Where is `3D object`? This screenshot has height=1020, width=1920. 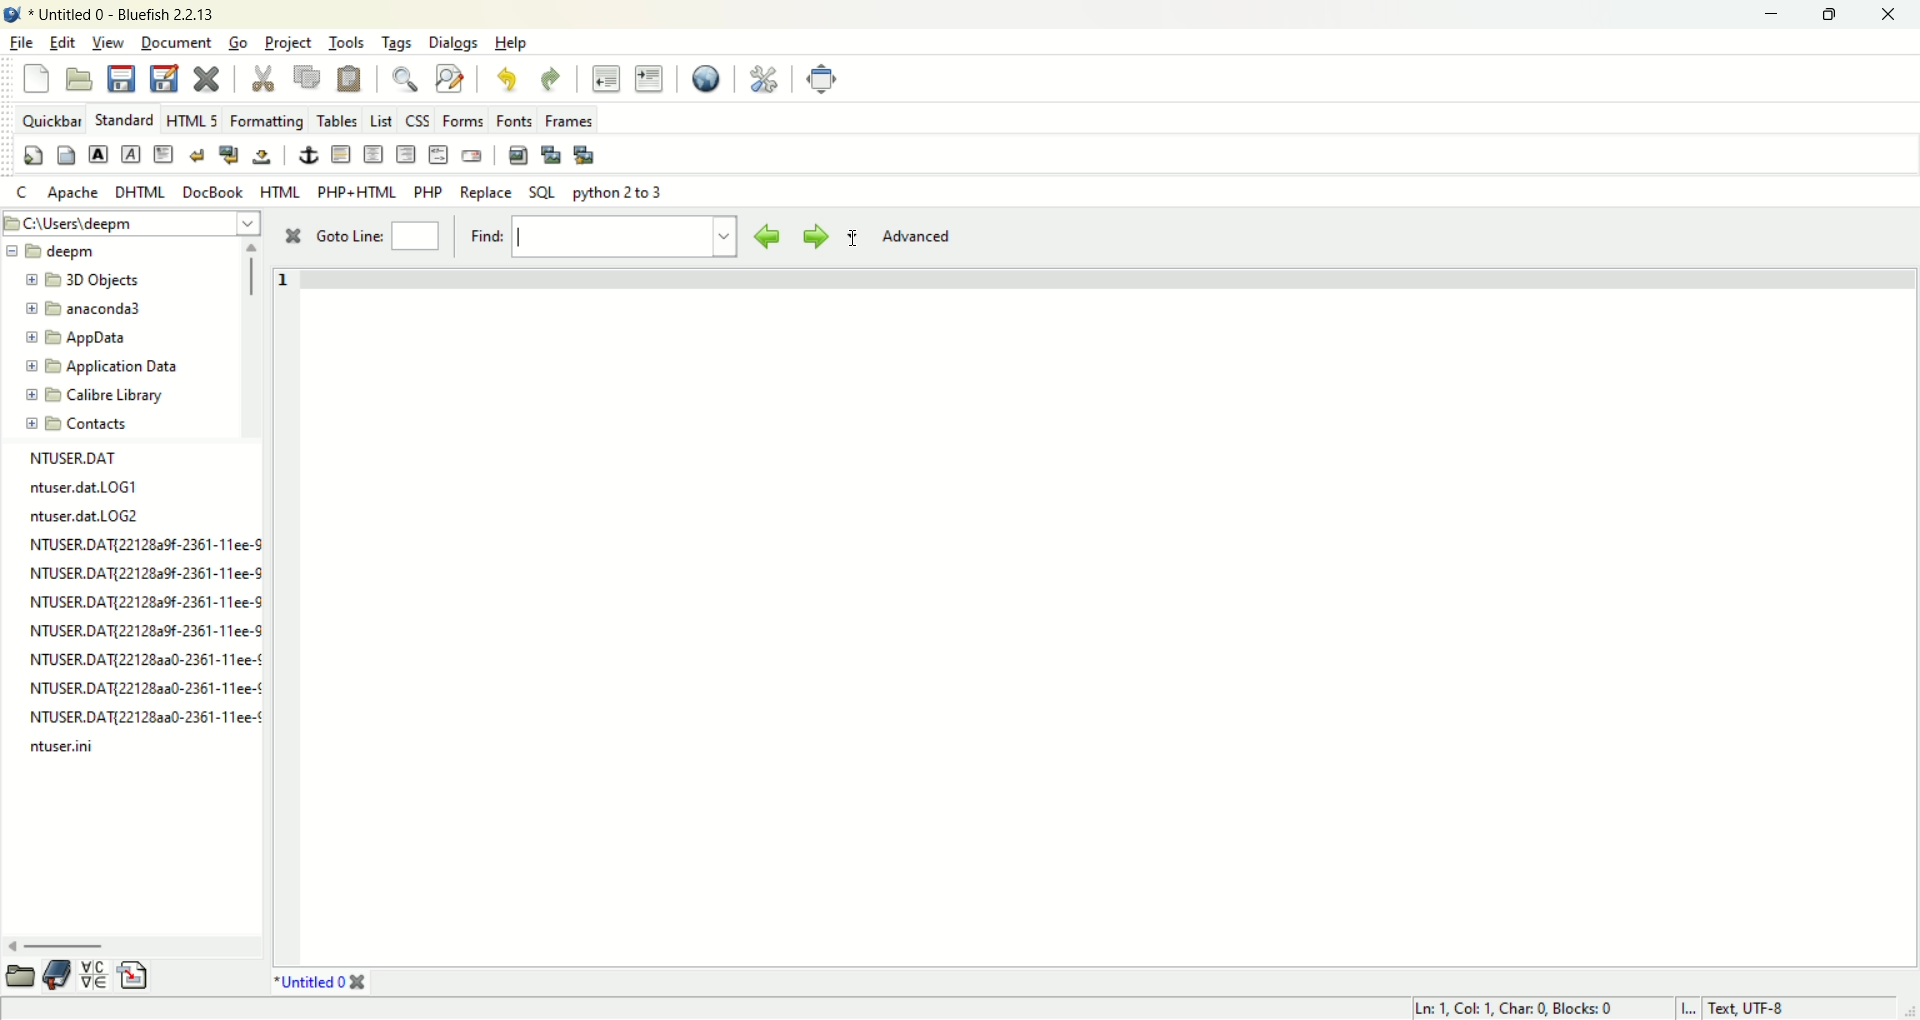
3D object is located at coordinates (90, 281).